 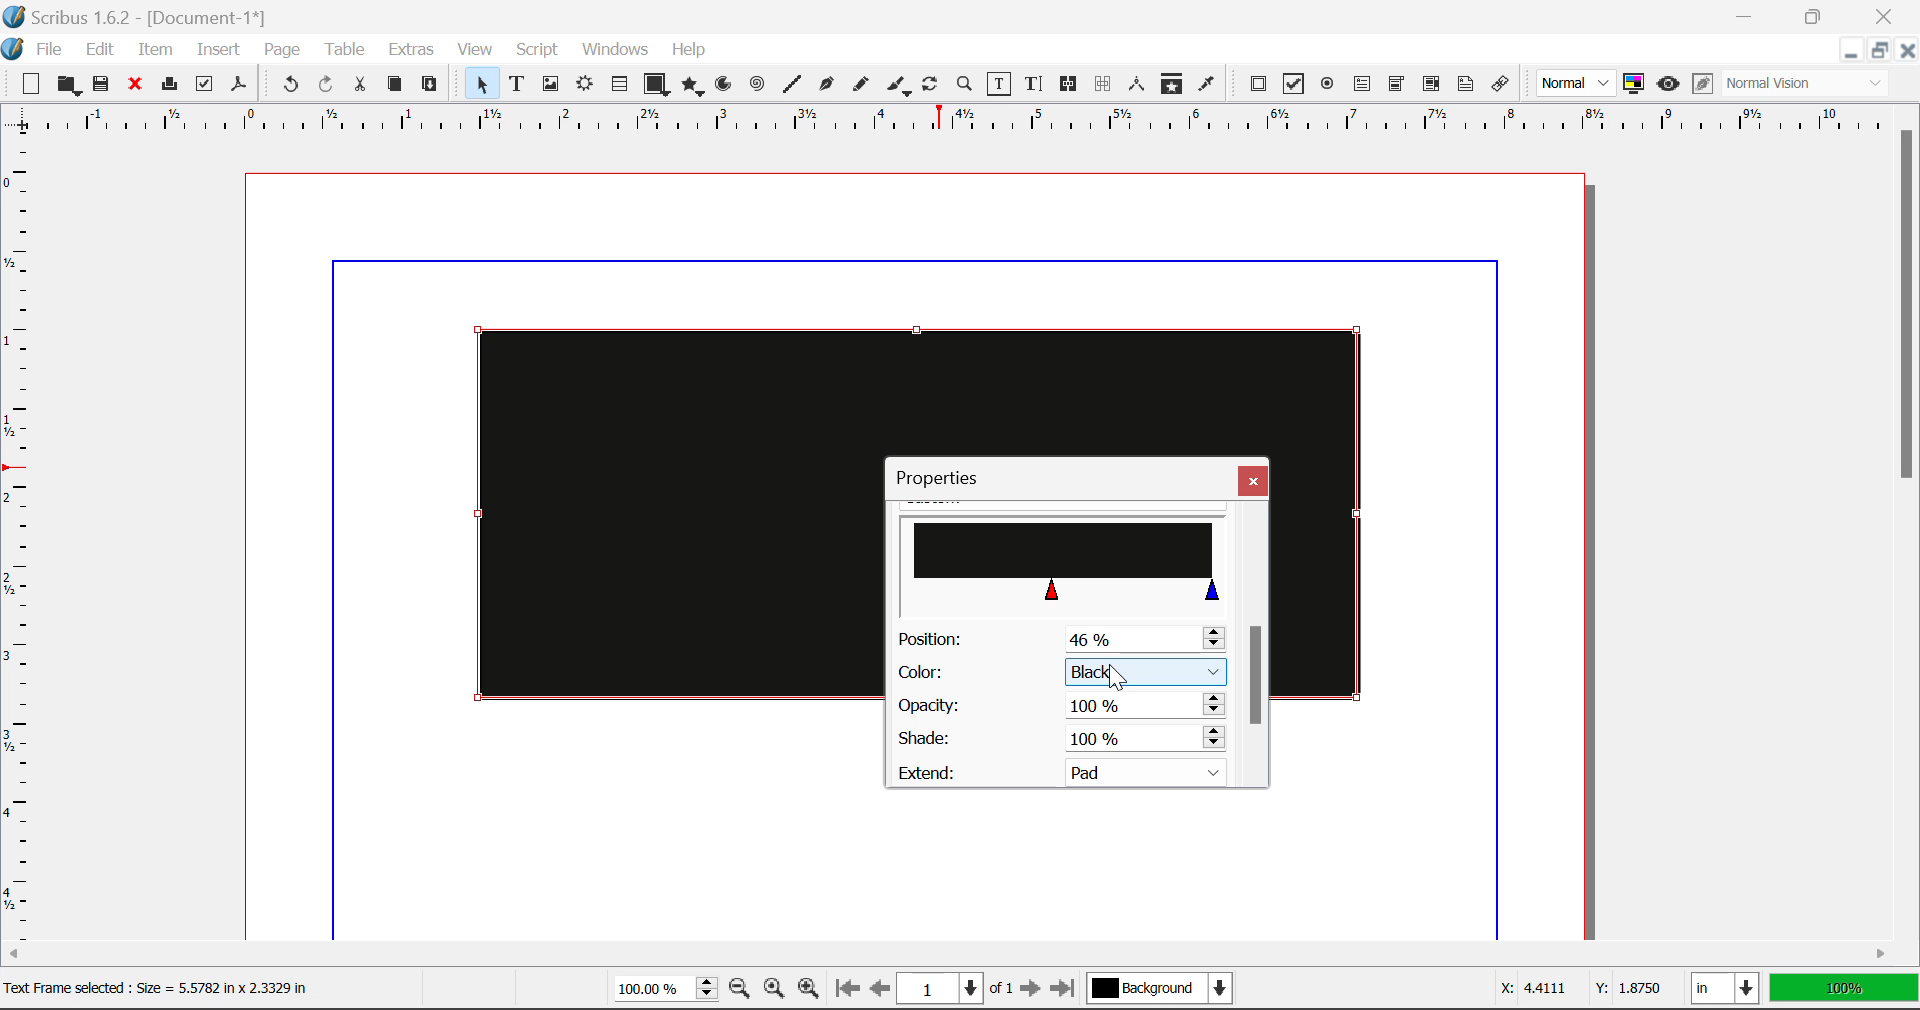 What do you see at coordinates (613, 50) in the screenshot?
I see `Windows` at bounding box center [613, 50].